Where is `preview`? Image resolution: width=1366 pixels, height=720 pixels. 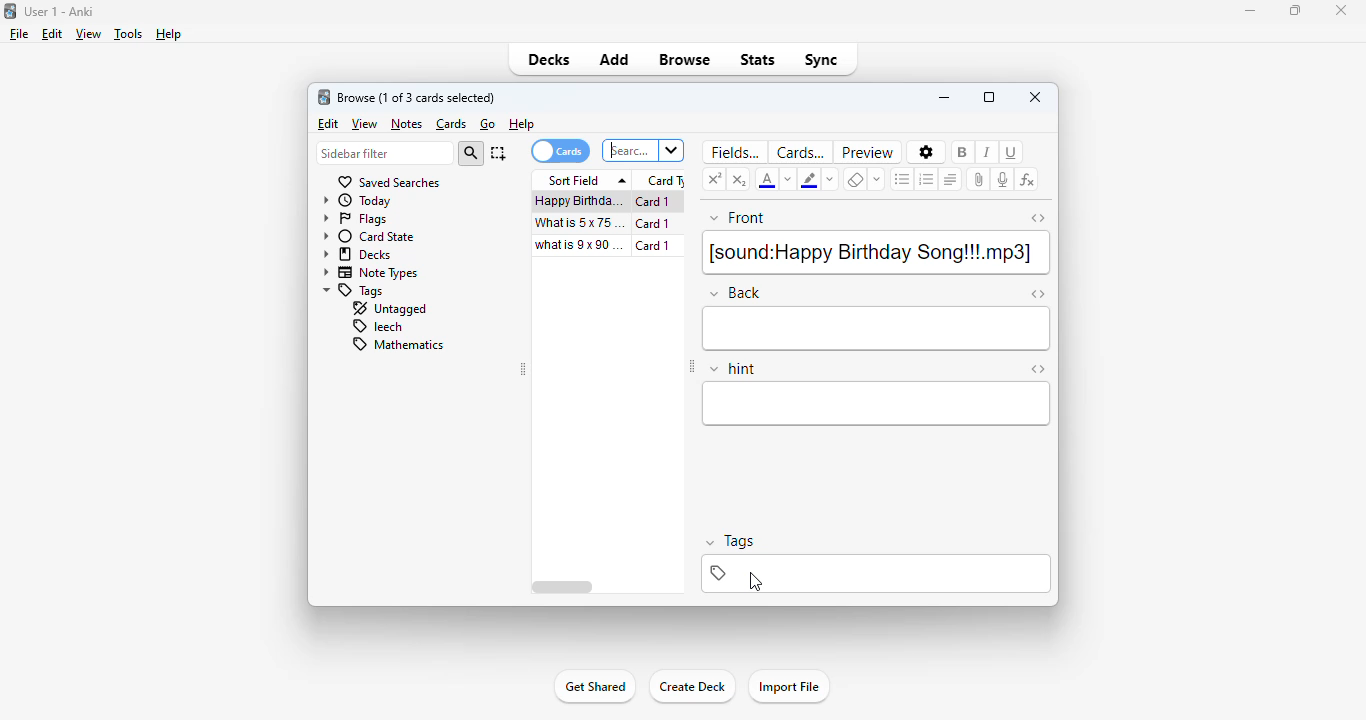
preview is located at coordinates (868, 152).